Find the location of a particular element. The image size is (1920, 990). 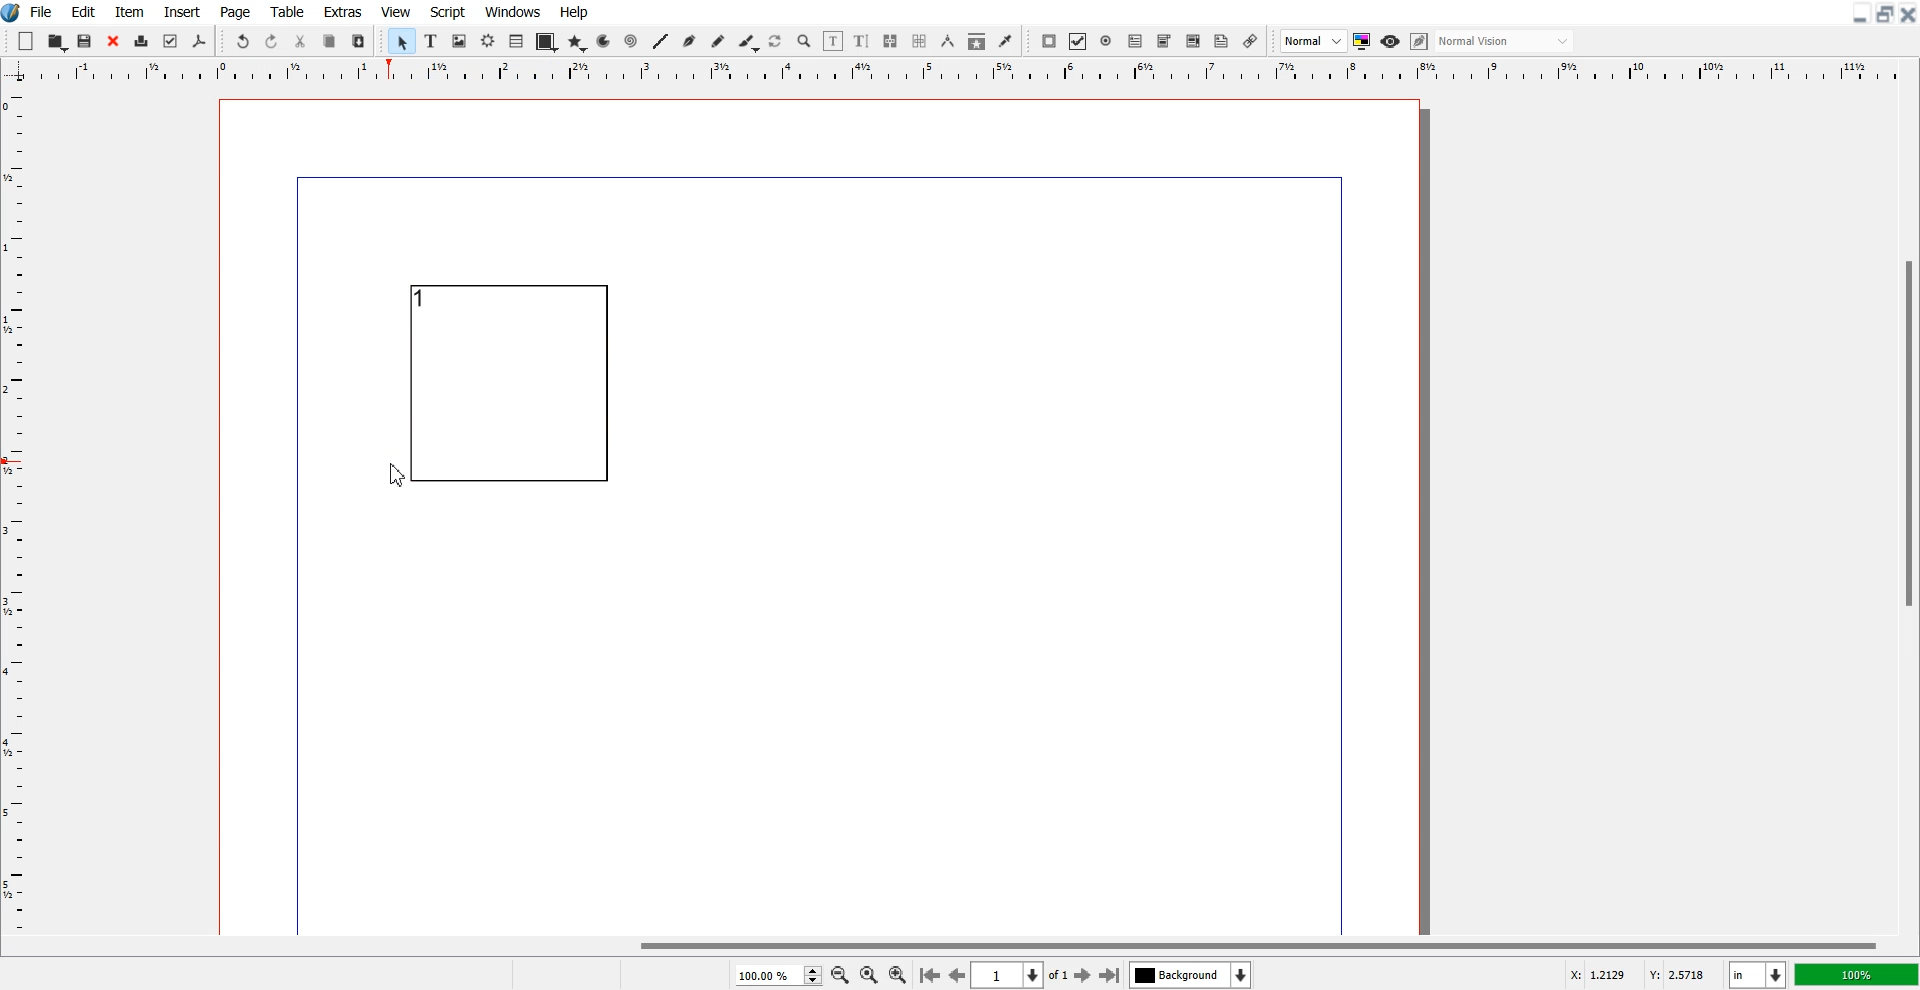

PDF Text field is located at coordinates (1164, 42).